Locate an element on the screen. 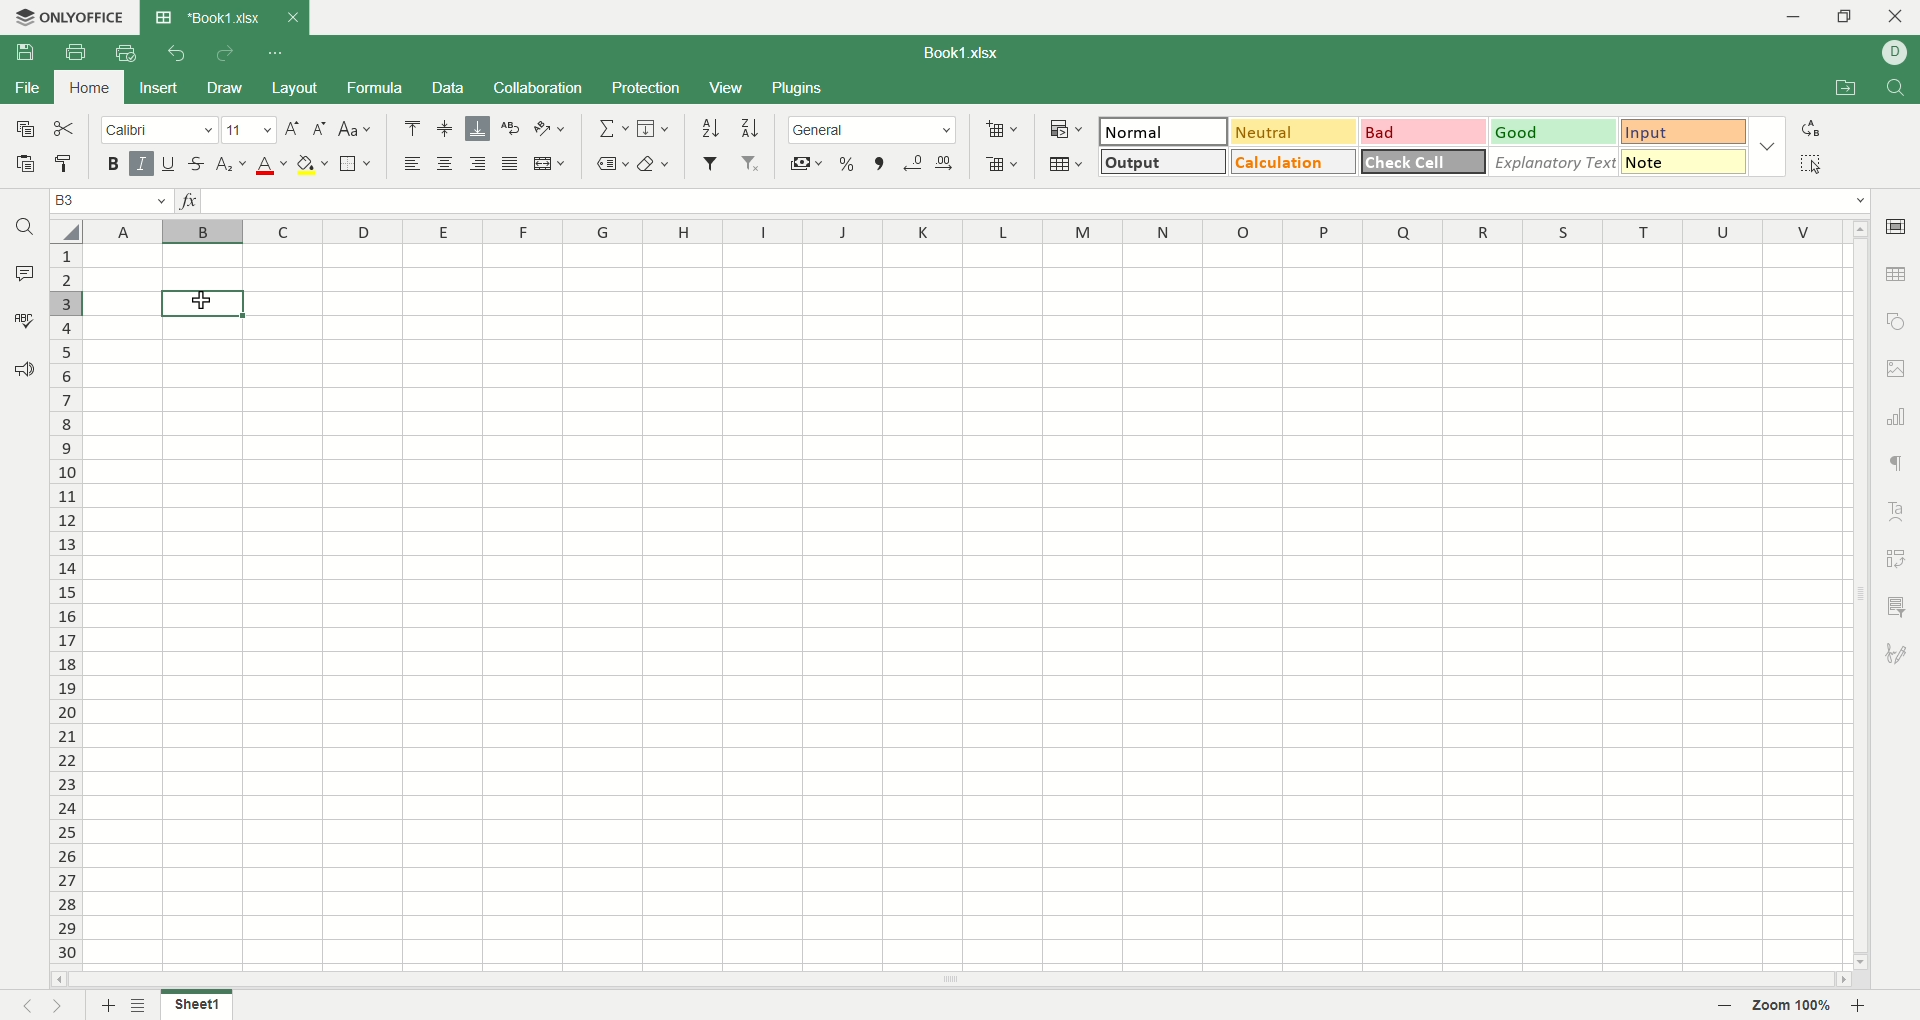 The image size is (1920, 1020). change case is located at coordinates (357, 129).